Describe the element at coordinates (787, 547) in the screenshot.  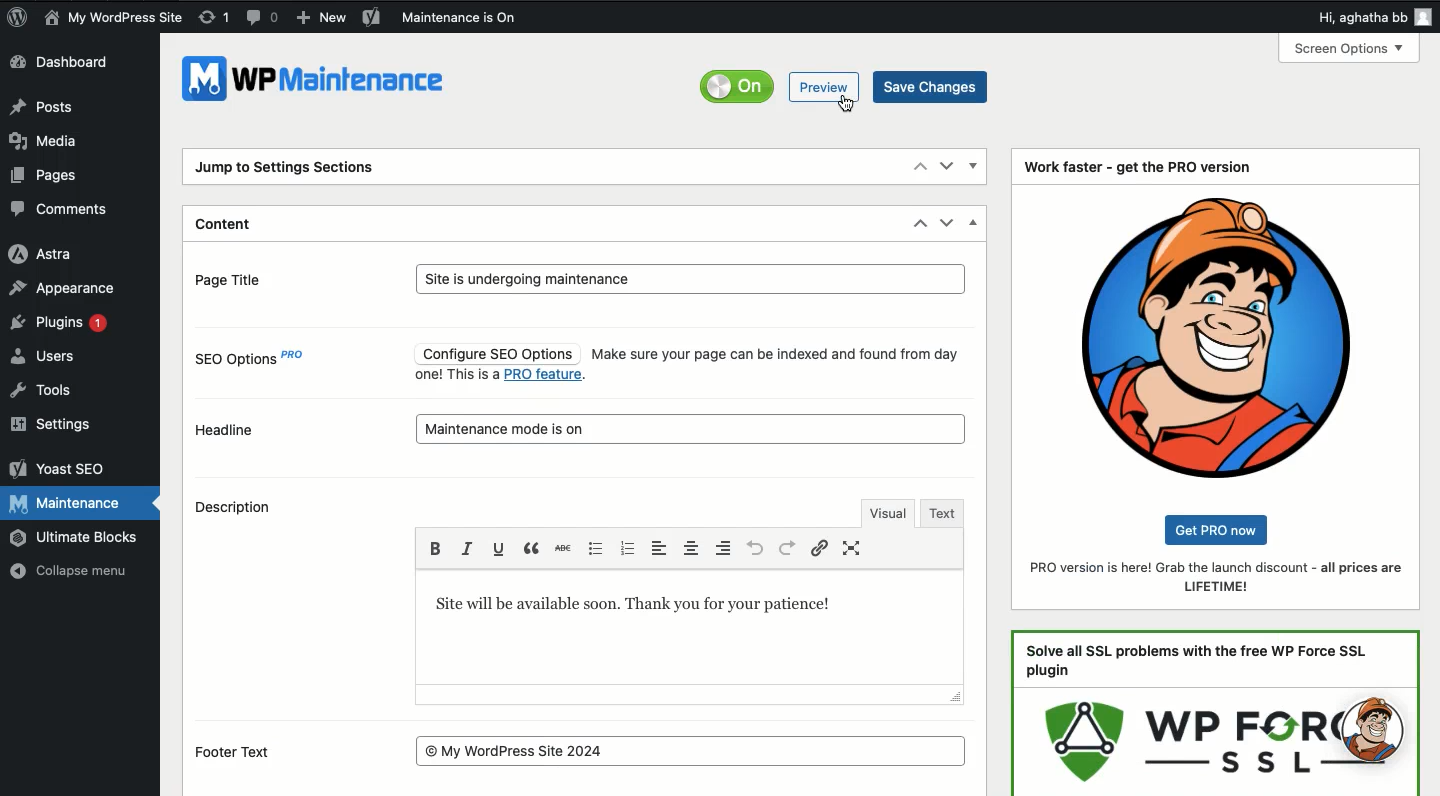
I see `Redo` at that location.